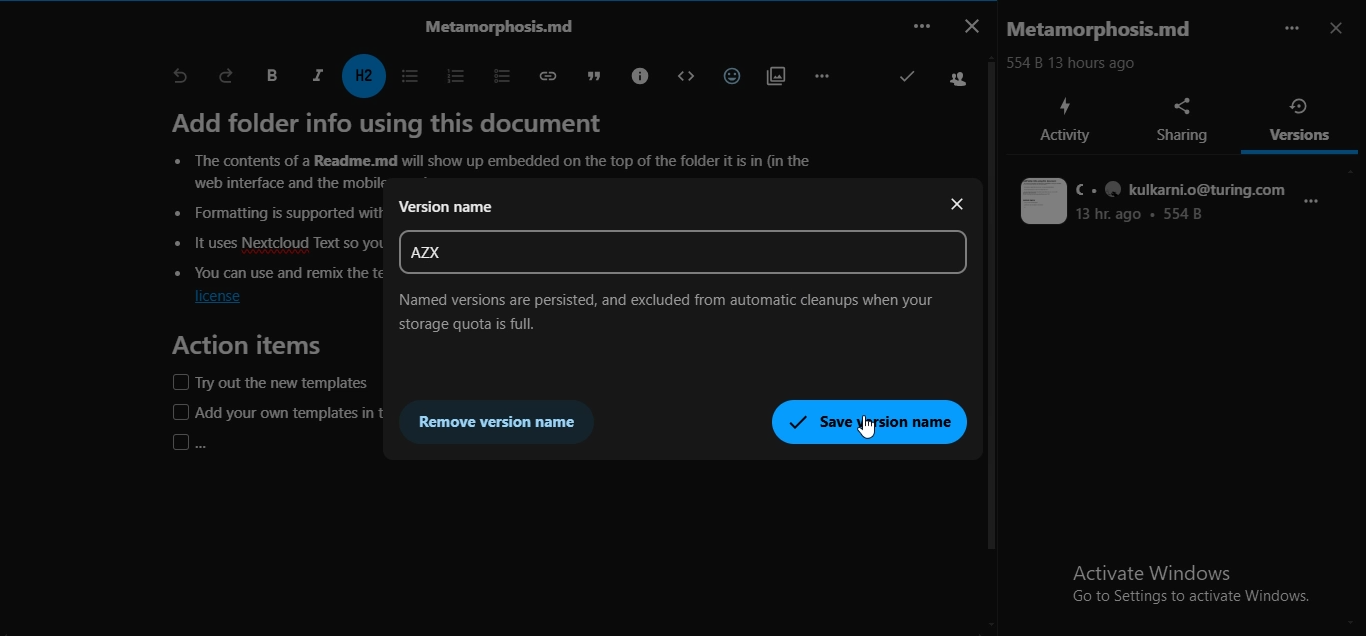 The width and height of the screenshot is (1366, 636). What do you see at coordinates (1154, 202) in the screenshot?
I see `text` at bounding box center [1154, 202].